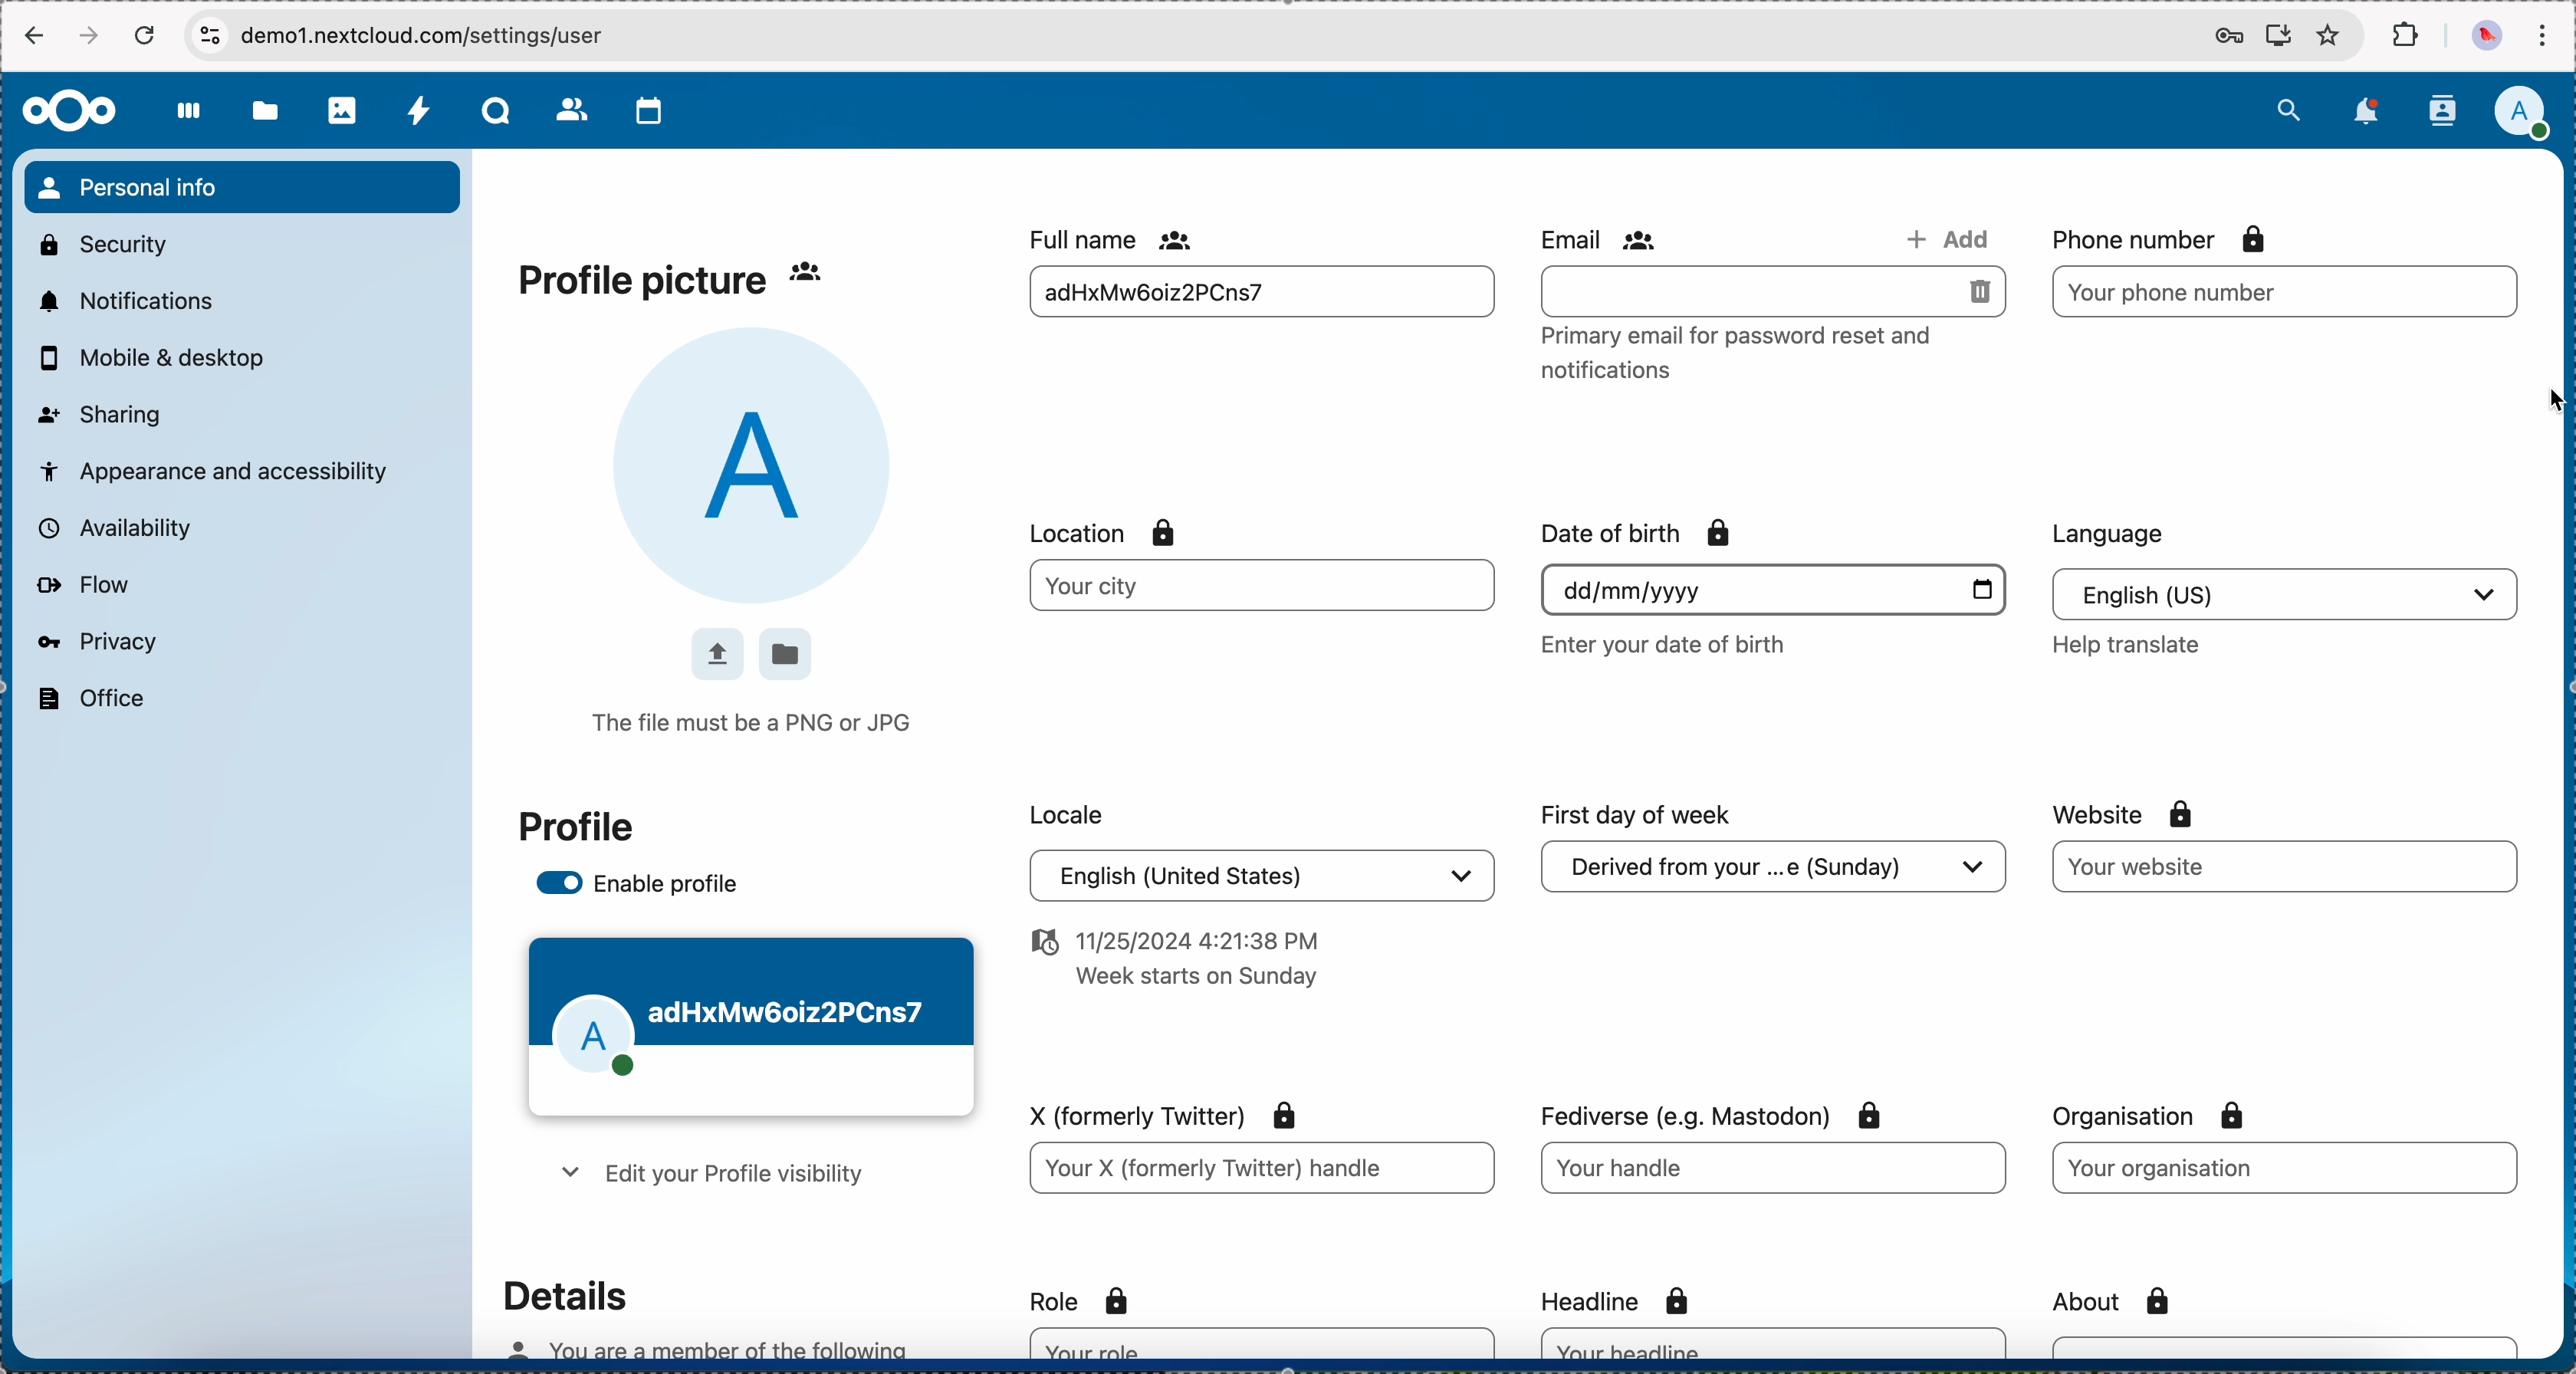  What do you see at coordinates (2408, 36) in the screenshot?
I see `extensions` at bounding box center [2408, 36].